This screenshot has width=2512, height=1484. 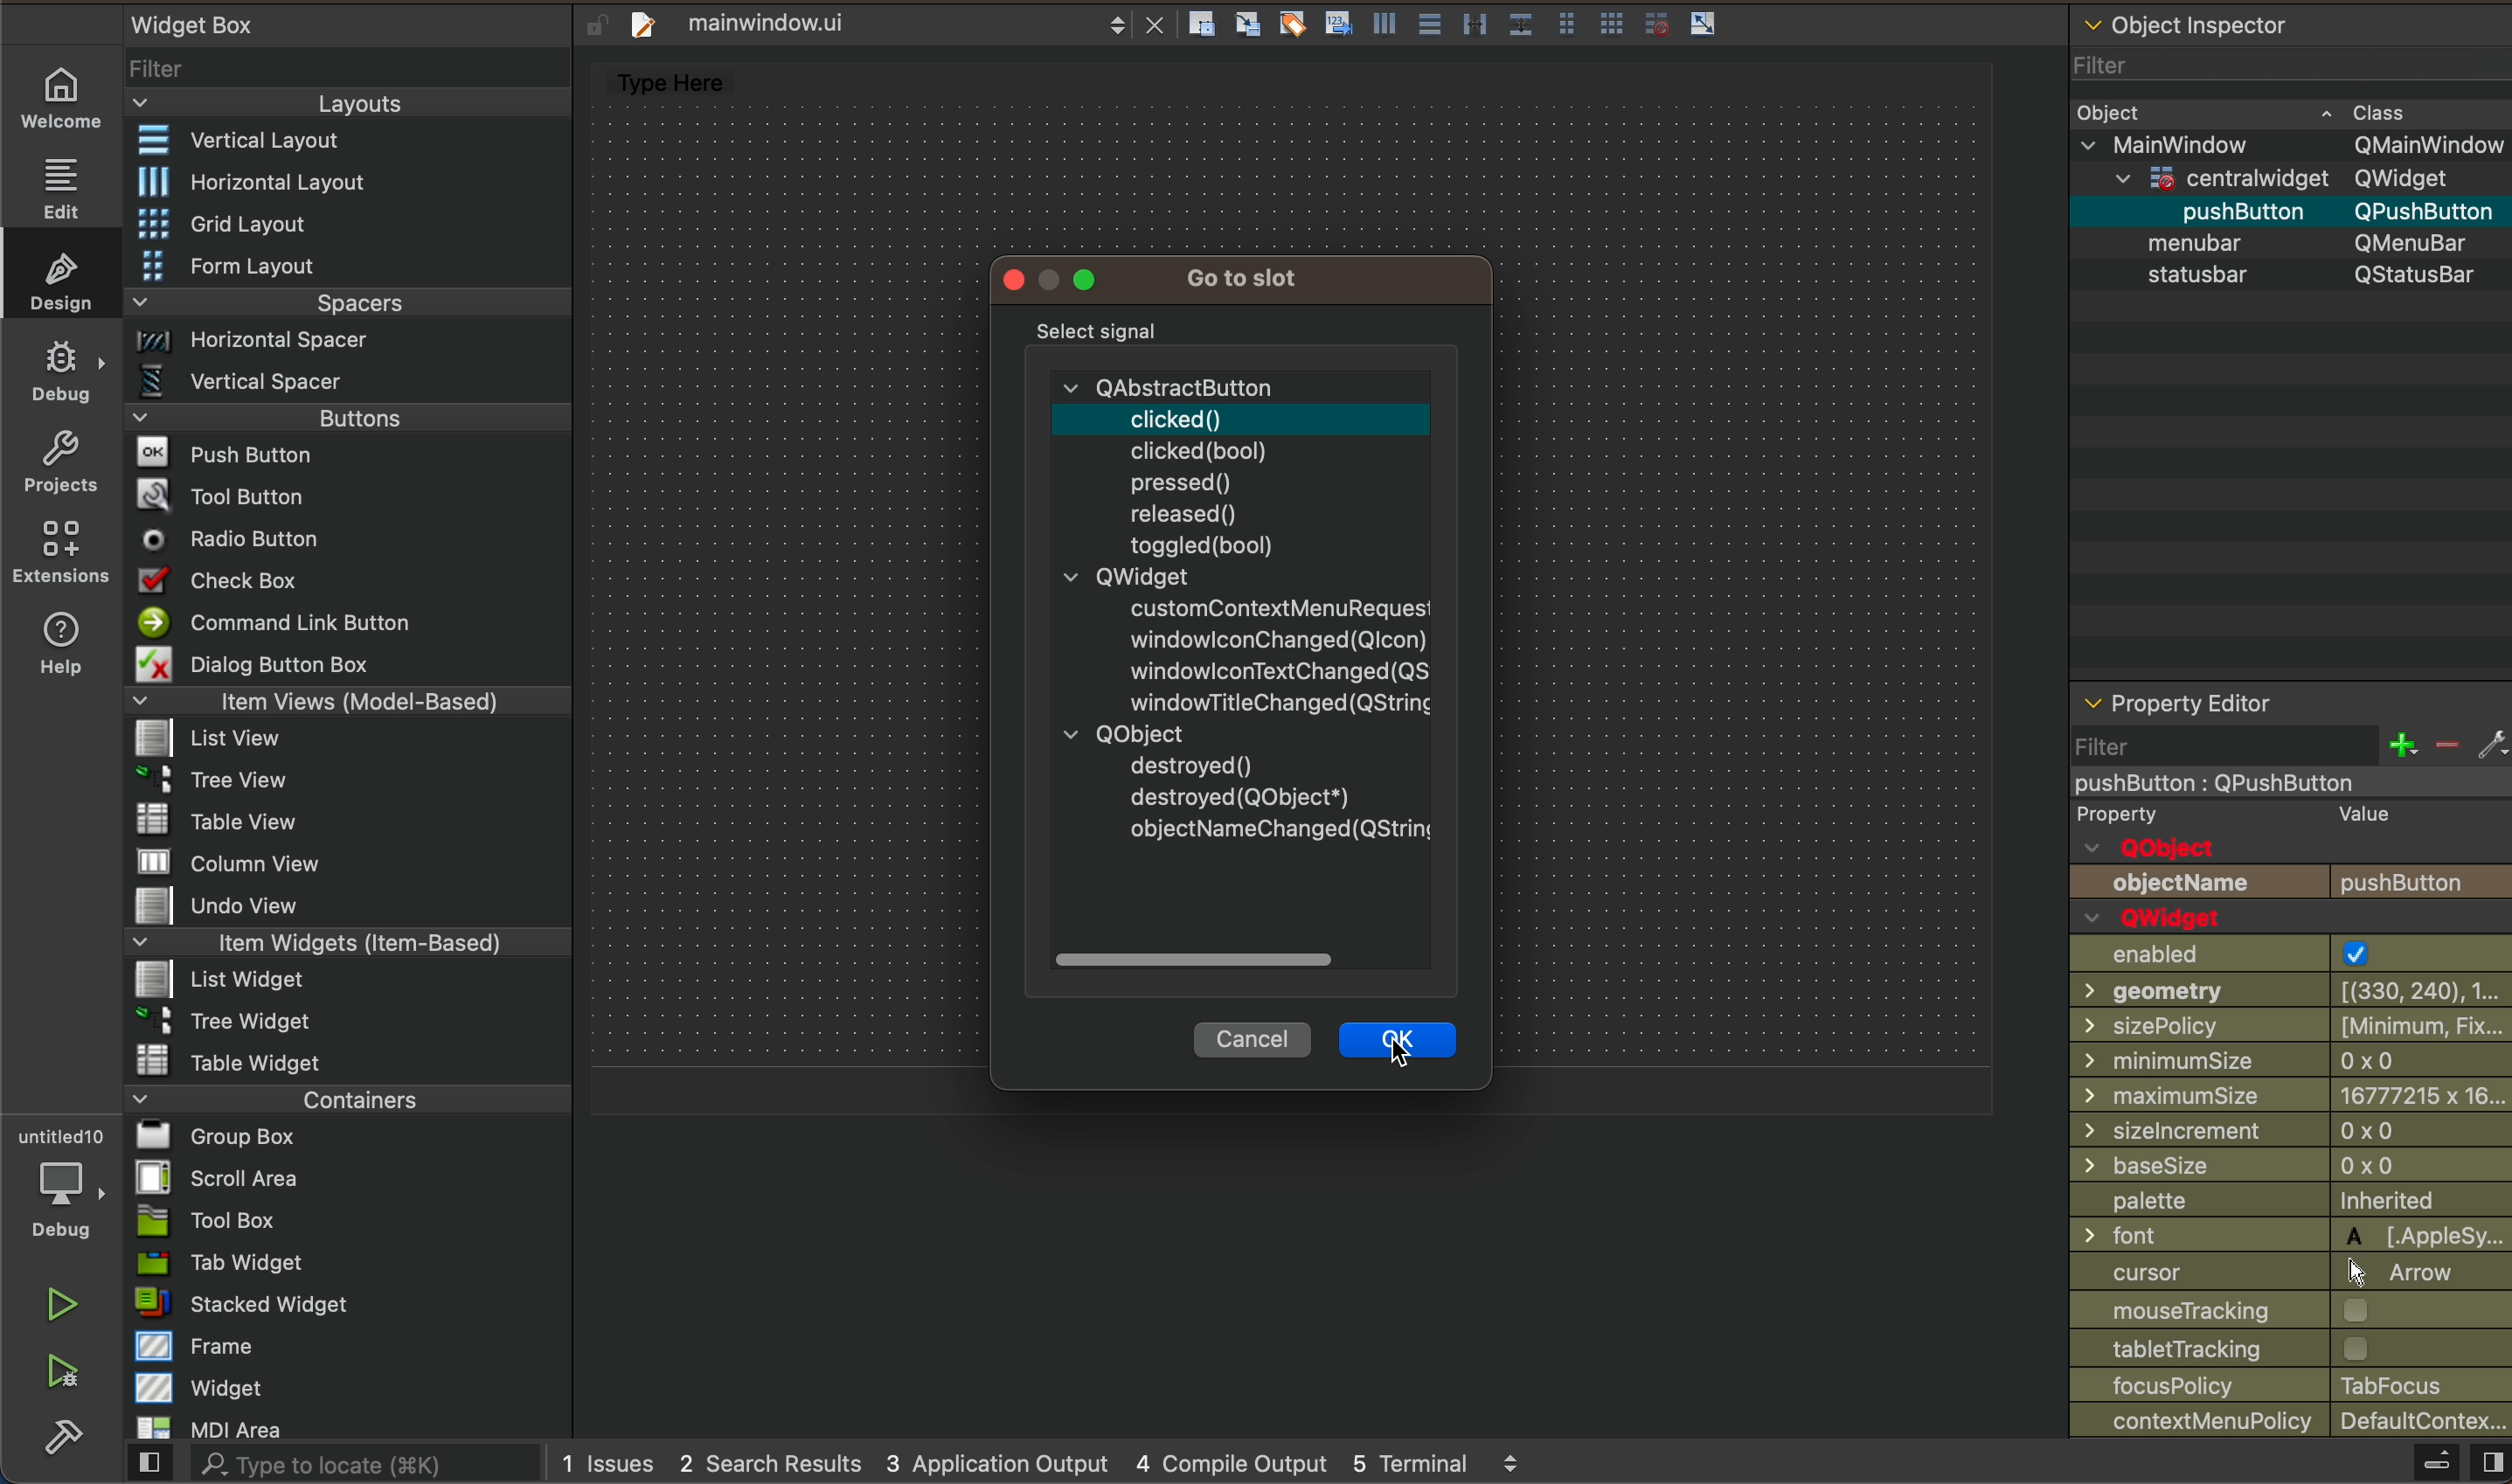 What do you see at coordinates (1161, 24) in the screenshot?
I see `close` at bounding box center [1161, 24].